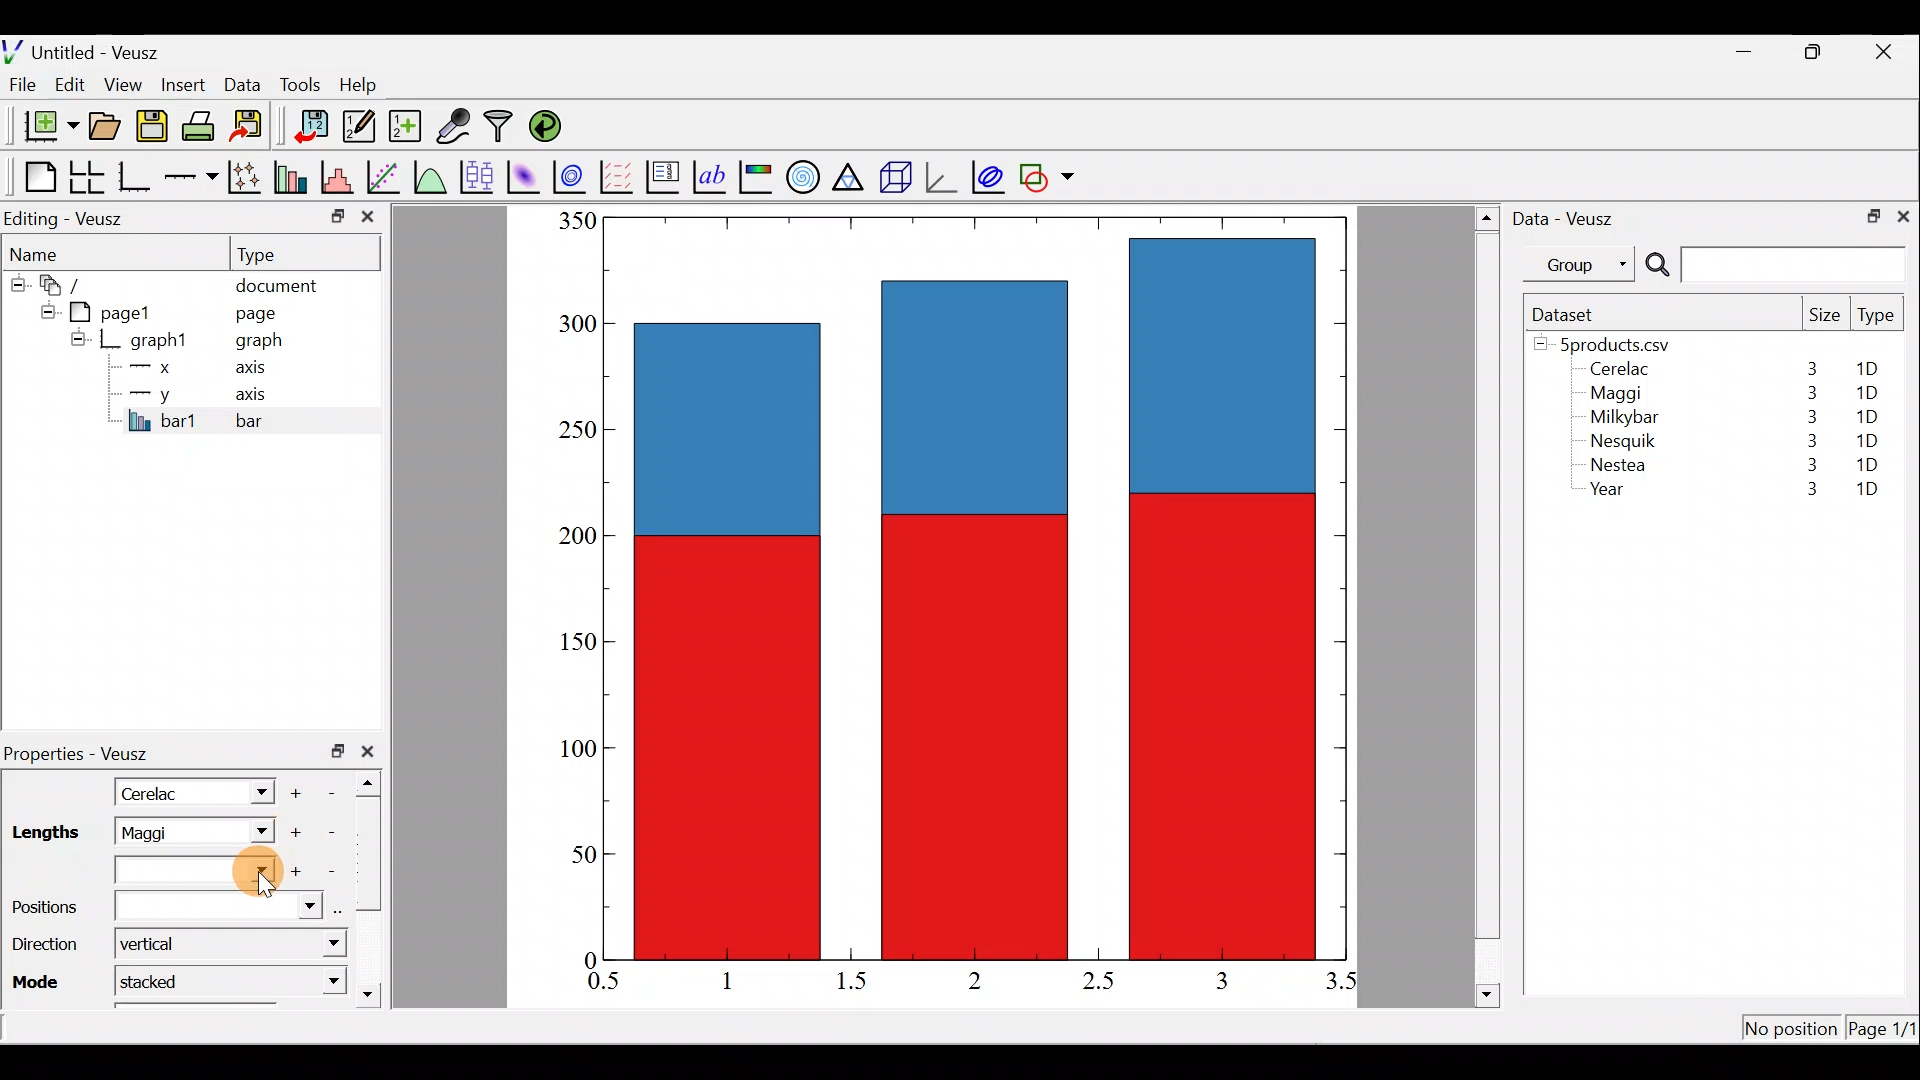 The width and height of the screenshot is (1920, 1080). I want to click on Create new dataset using ranges, parametrically, or as functions of existing datasets., so click(407, 127).